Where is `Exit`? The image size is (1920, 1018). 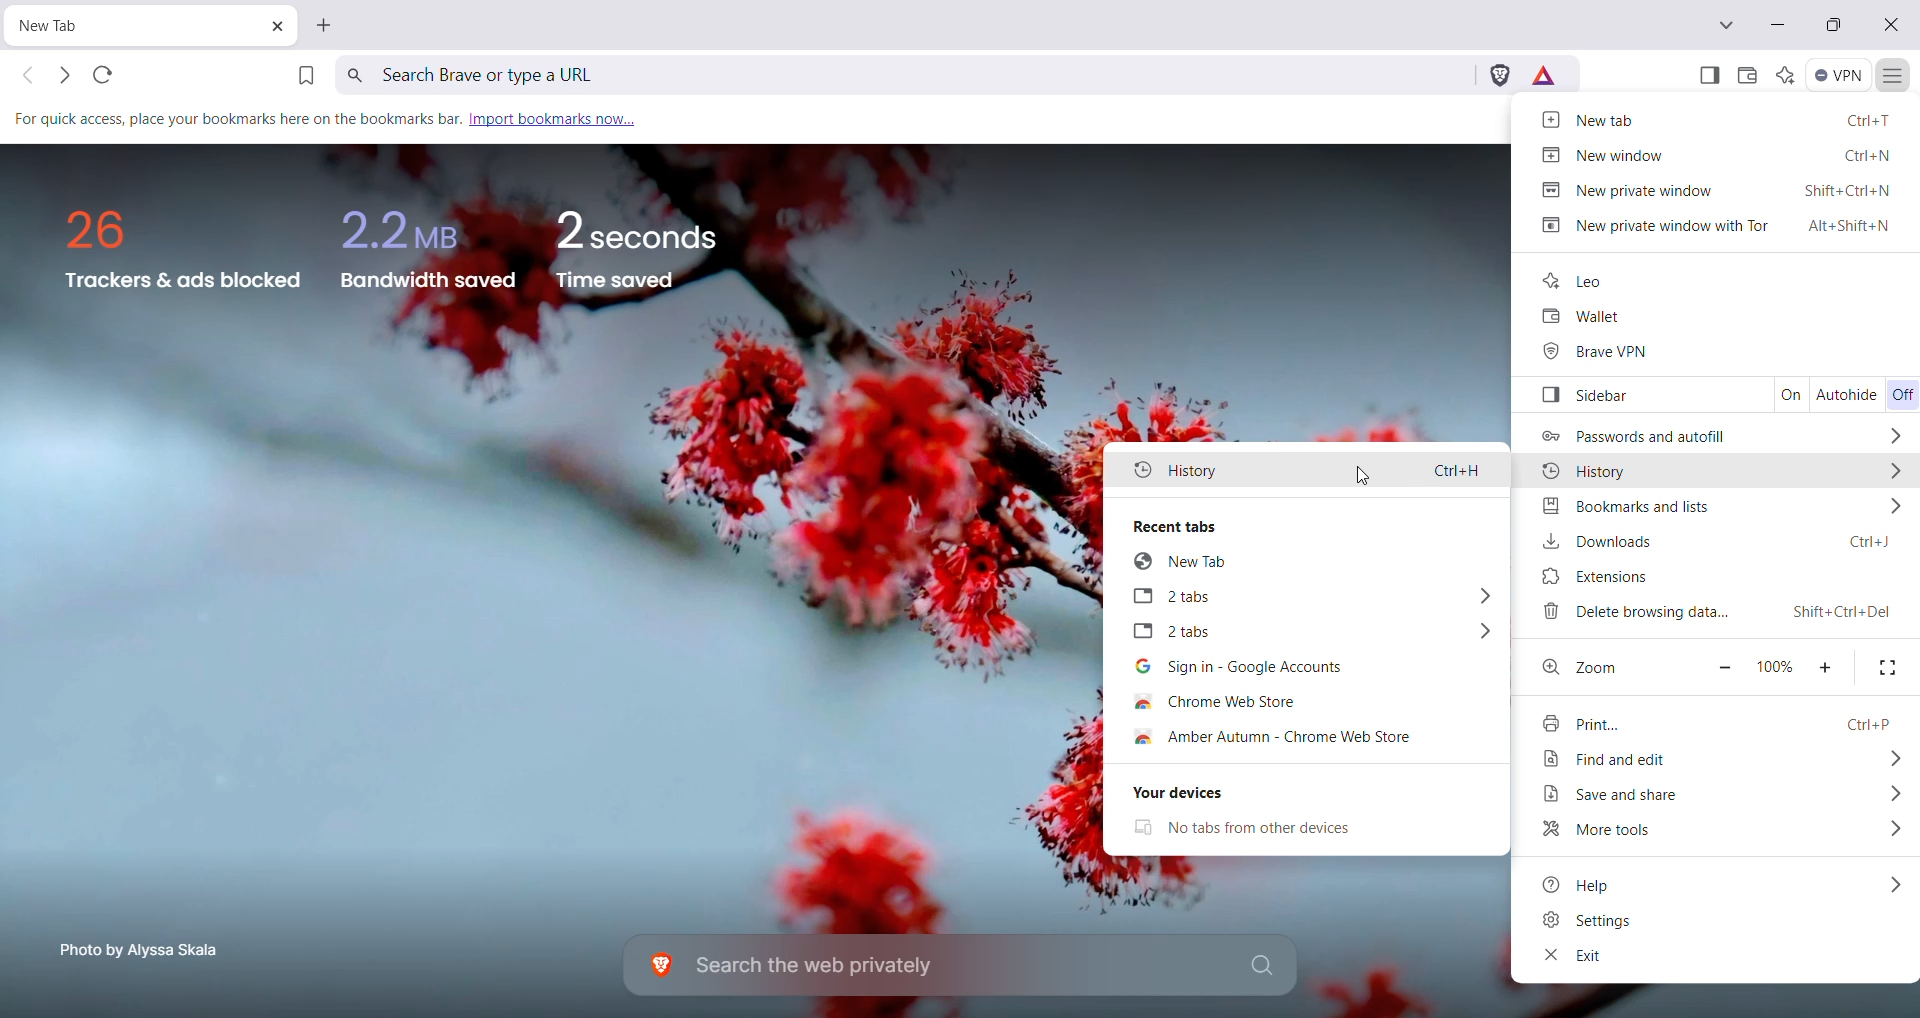
Exit is located at coordinates (1571, 958).